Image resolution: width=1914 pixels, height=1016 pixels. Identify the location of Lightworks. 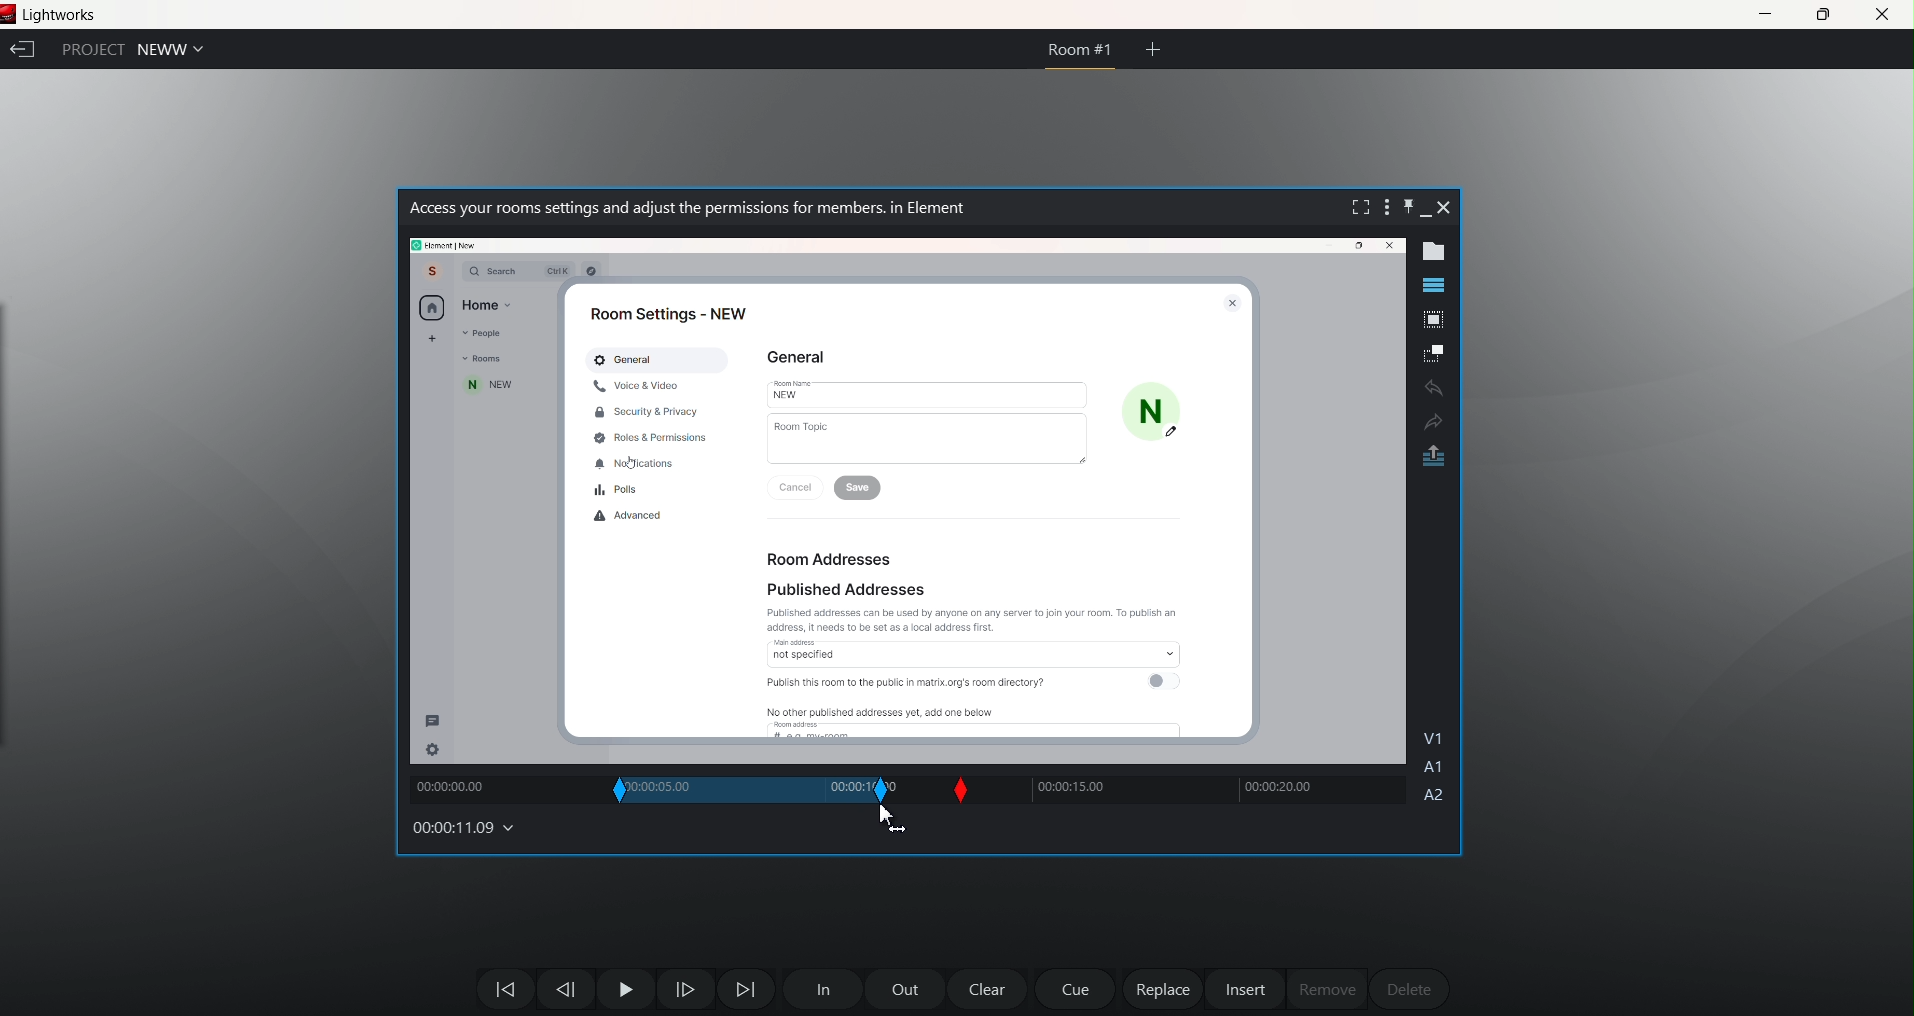
(68, 16).